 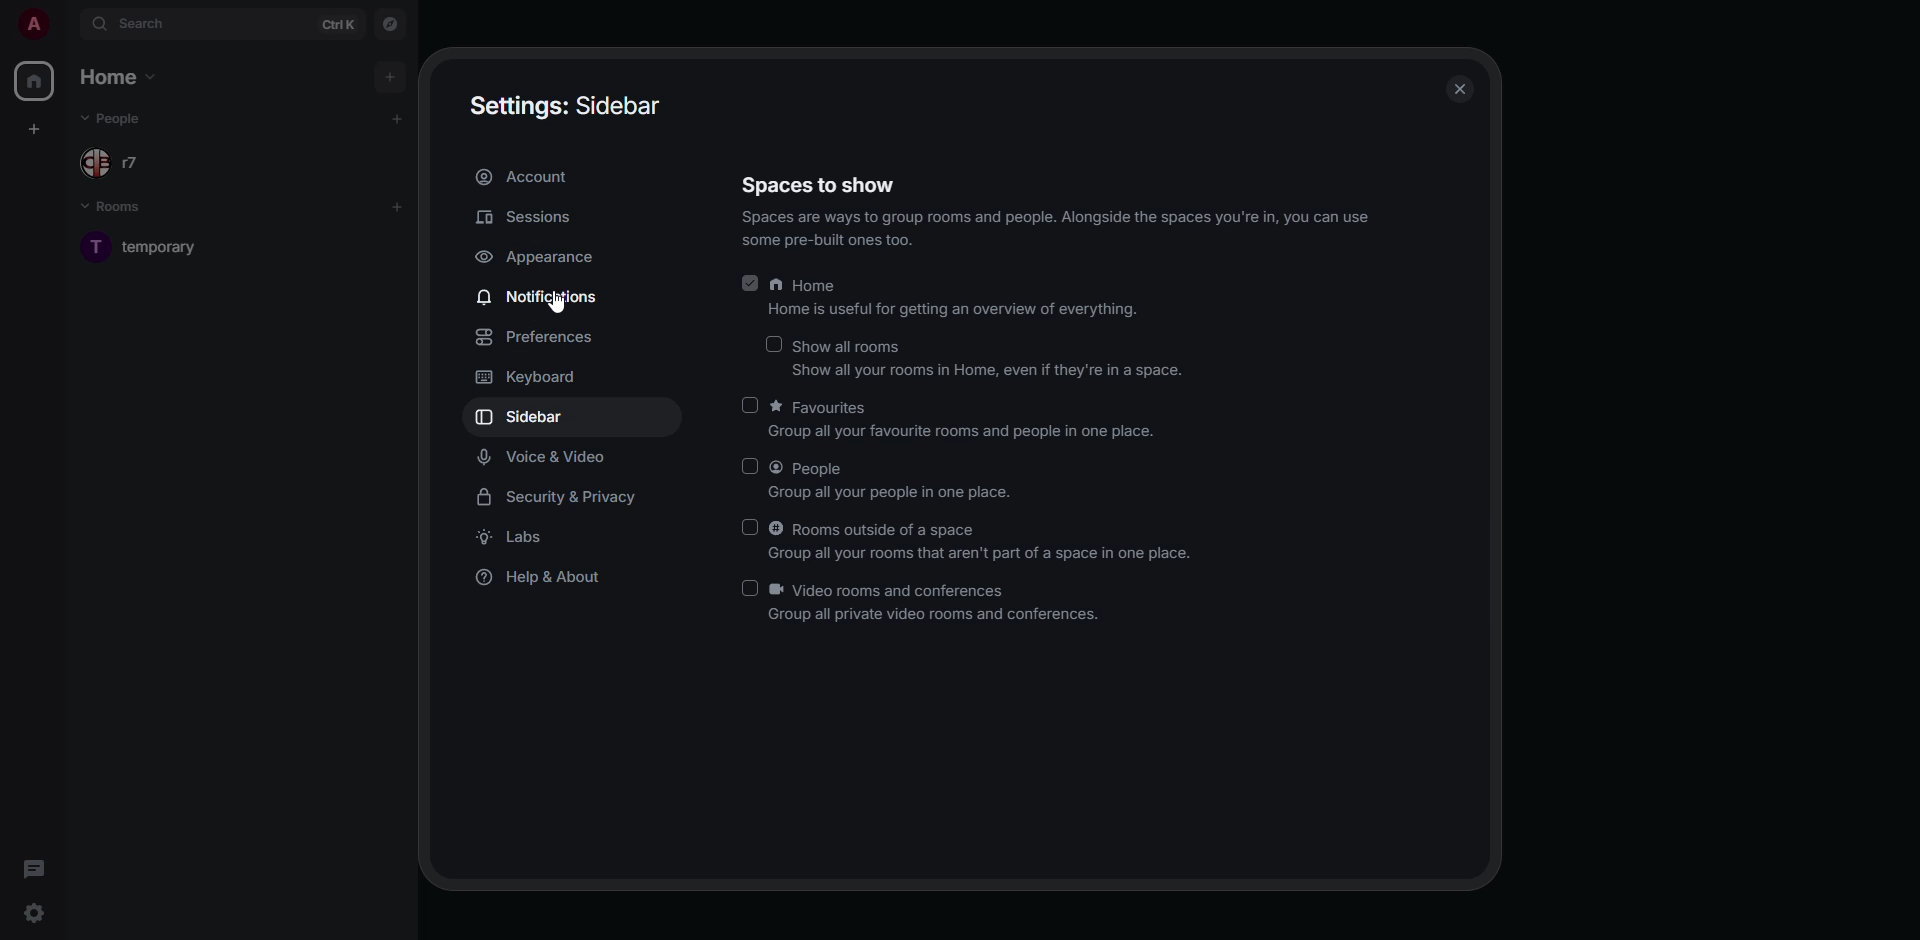 I want to click on click to enable, so click(x=774, y=344).